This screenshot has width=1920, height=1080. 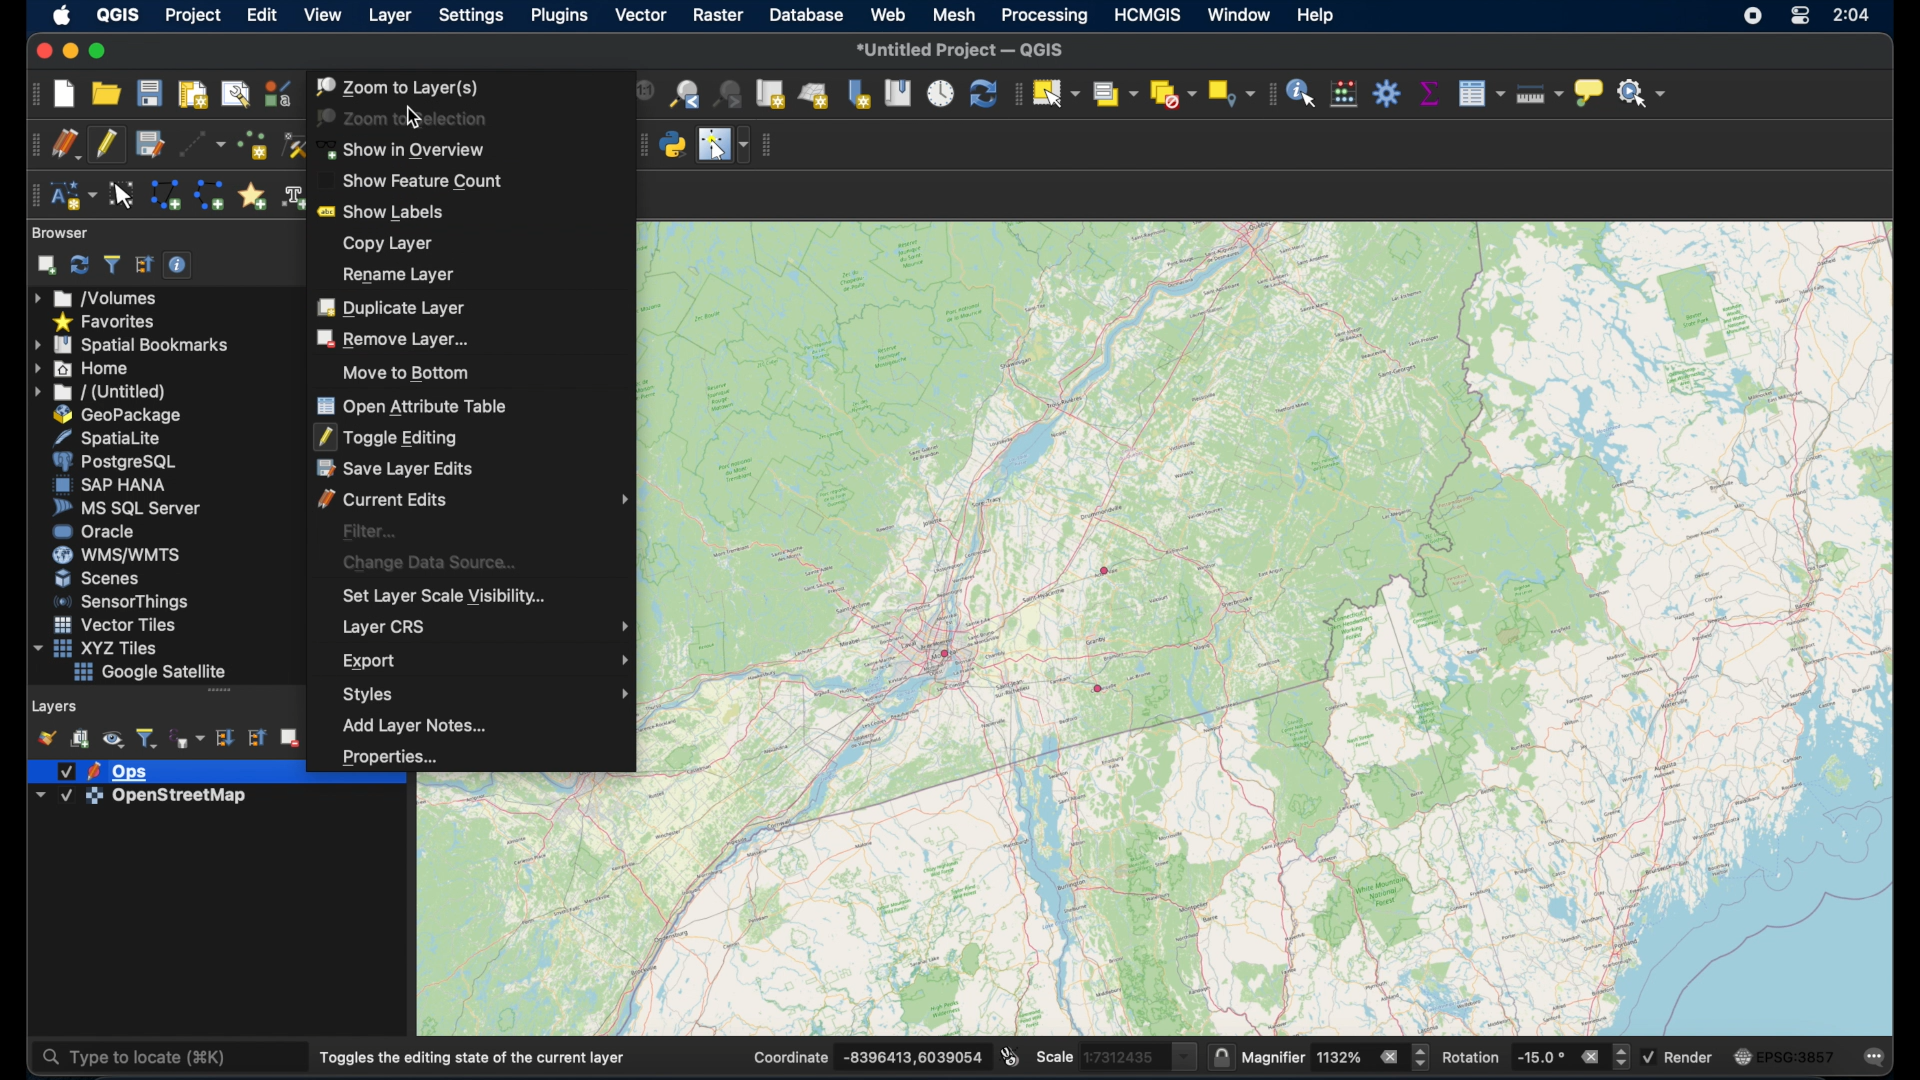 I want to click on scenes, so click(x=98, y=578).